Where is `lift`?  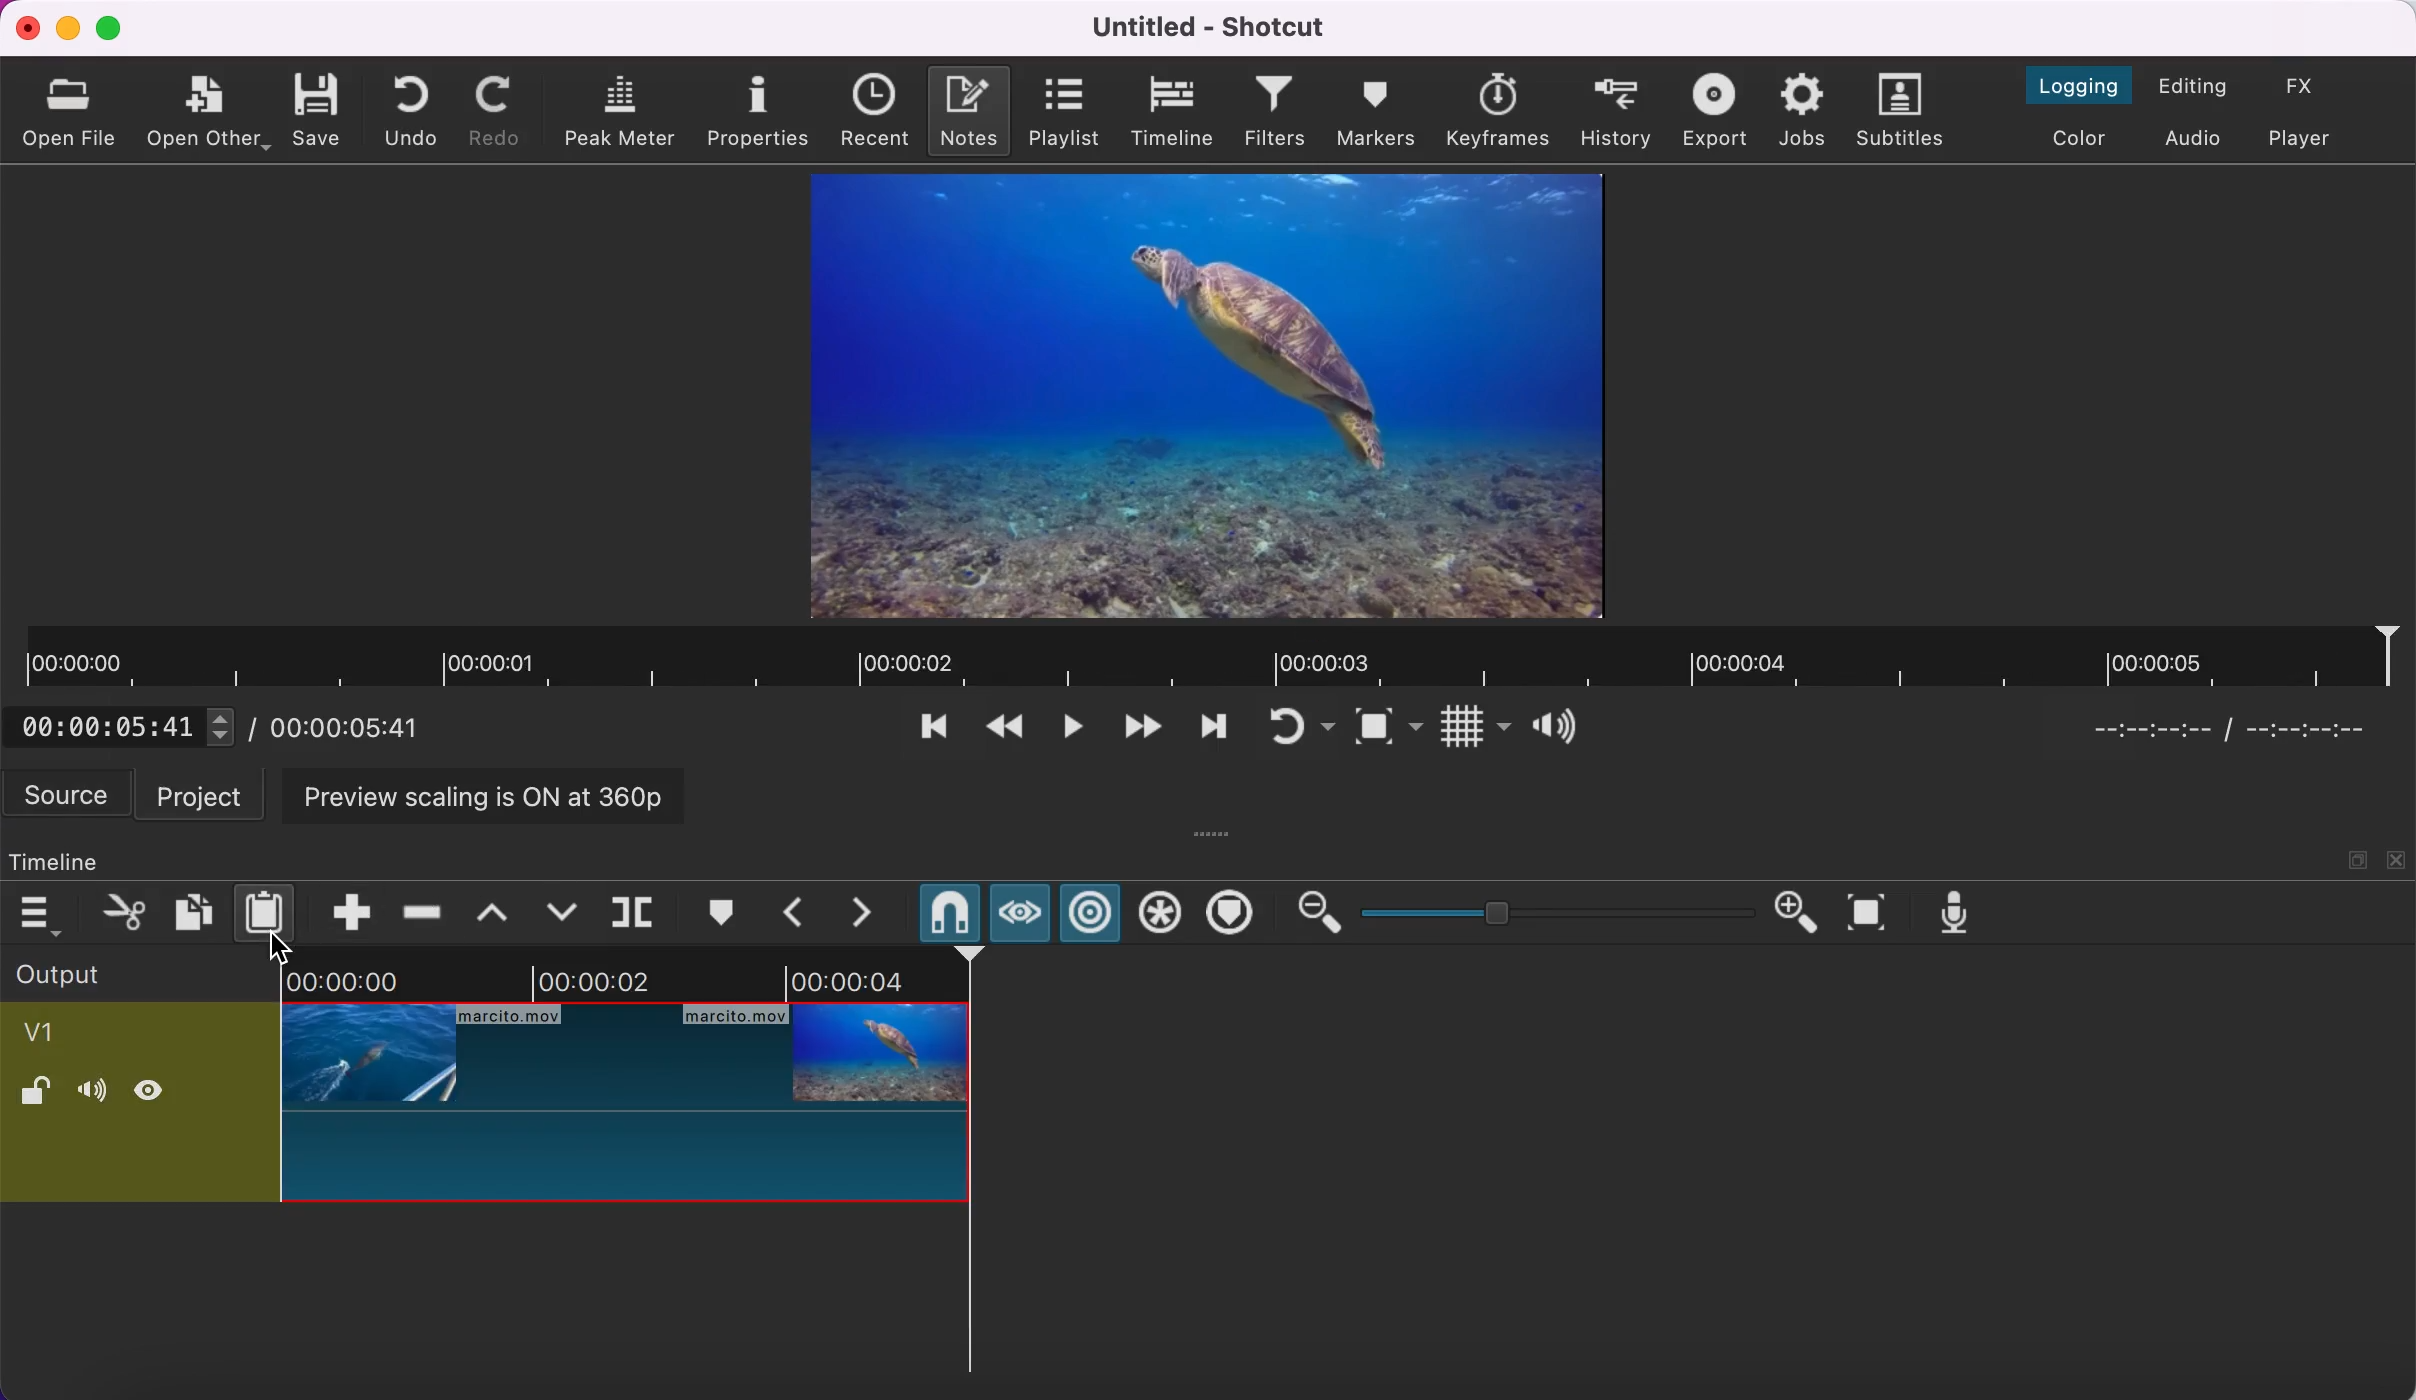 lift is located at coordinates (488, 913).